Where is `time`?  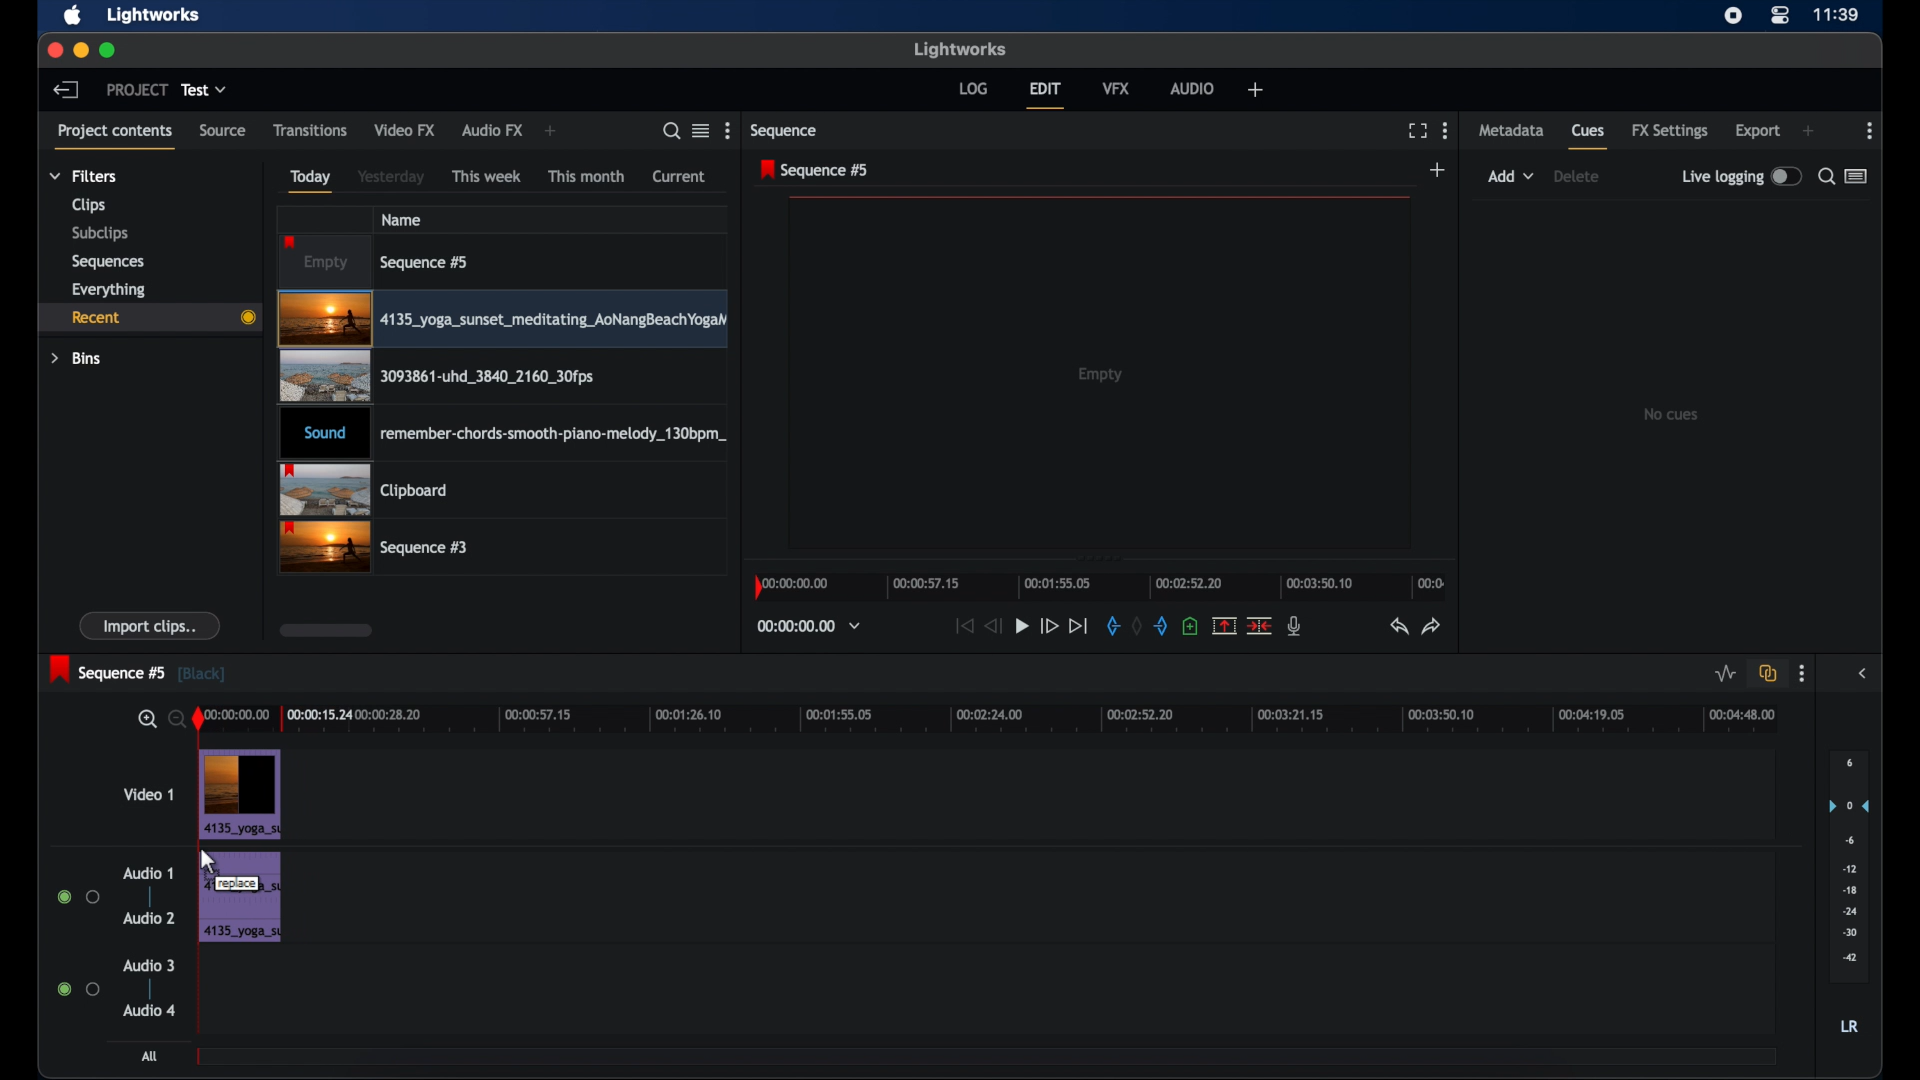
time is located at coordinates (1836, 15).